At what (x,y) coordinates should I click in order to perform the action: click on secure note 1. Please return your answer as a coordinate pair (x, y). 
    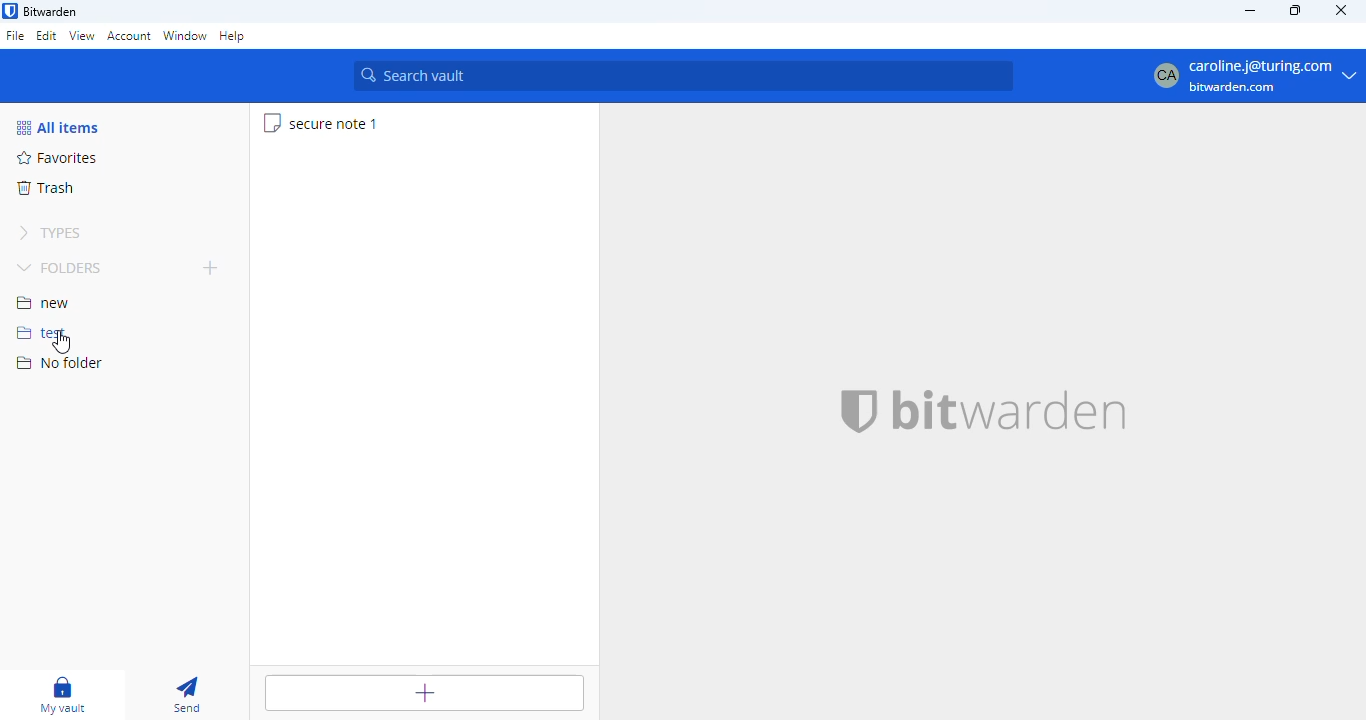
    Looking at the image, I should click on (323, 122).